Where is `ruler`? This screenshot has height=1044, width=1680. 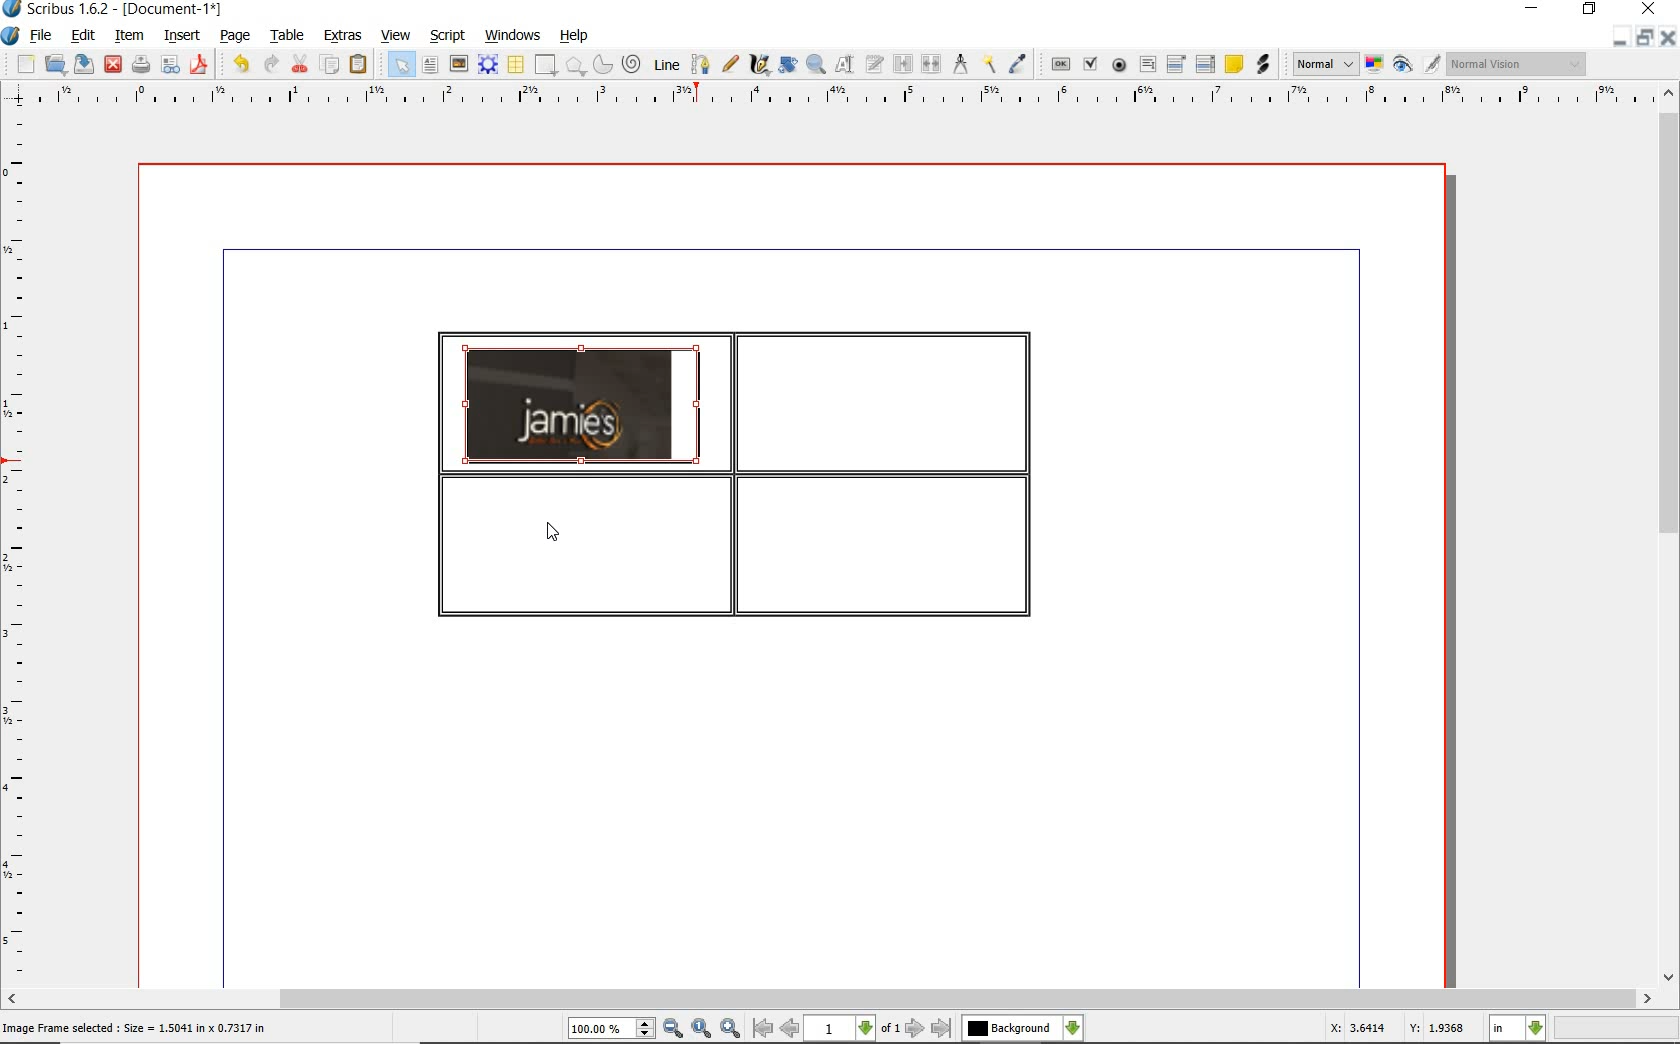 ruler is located at coordinates (19, 547).